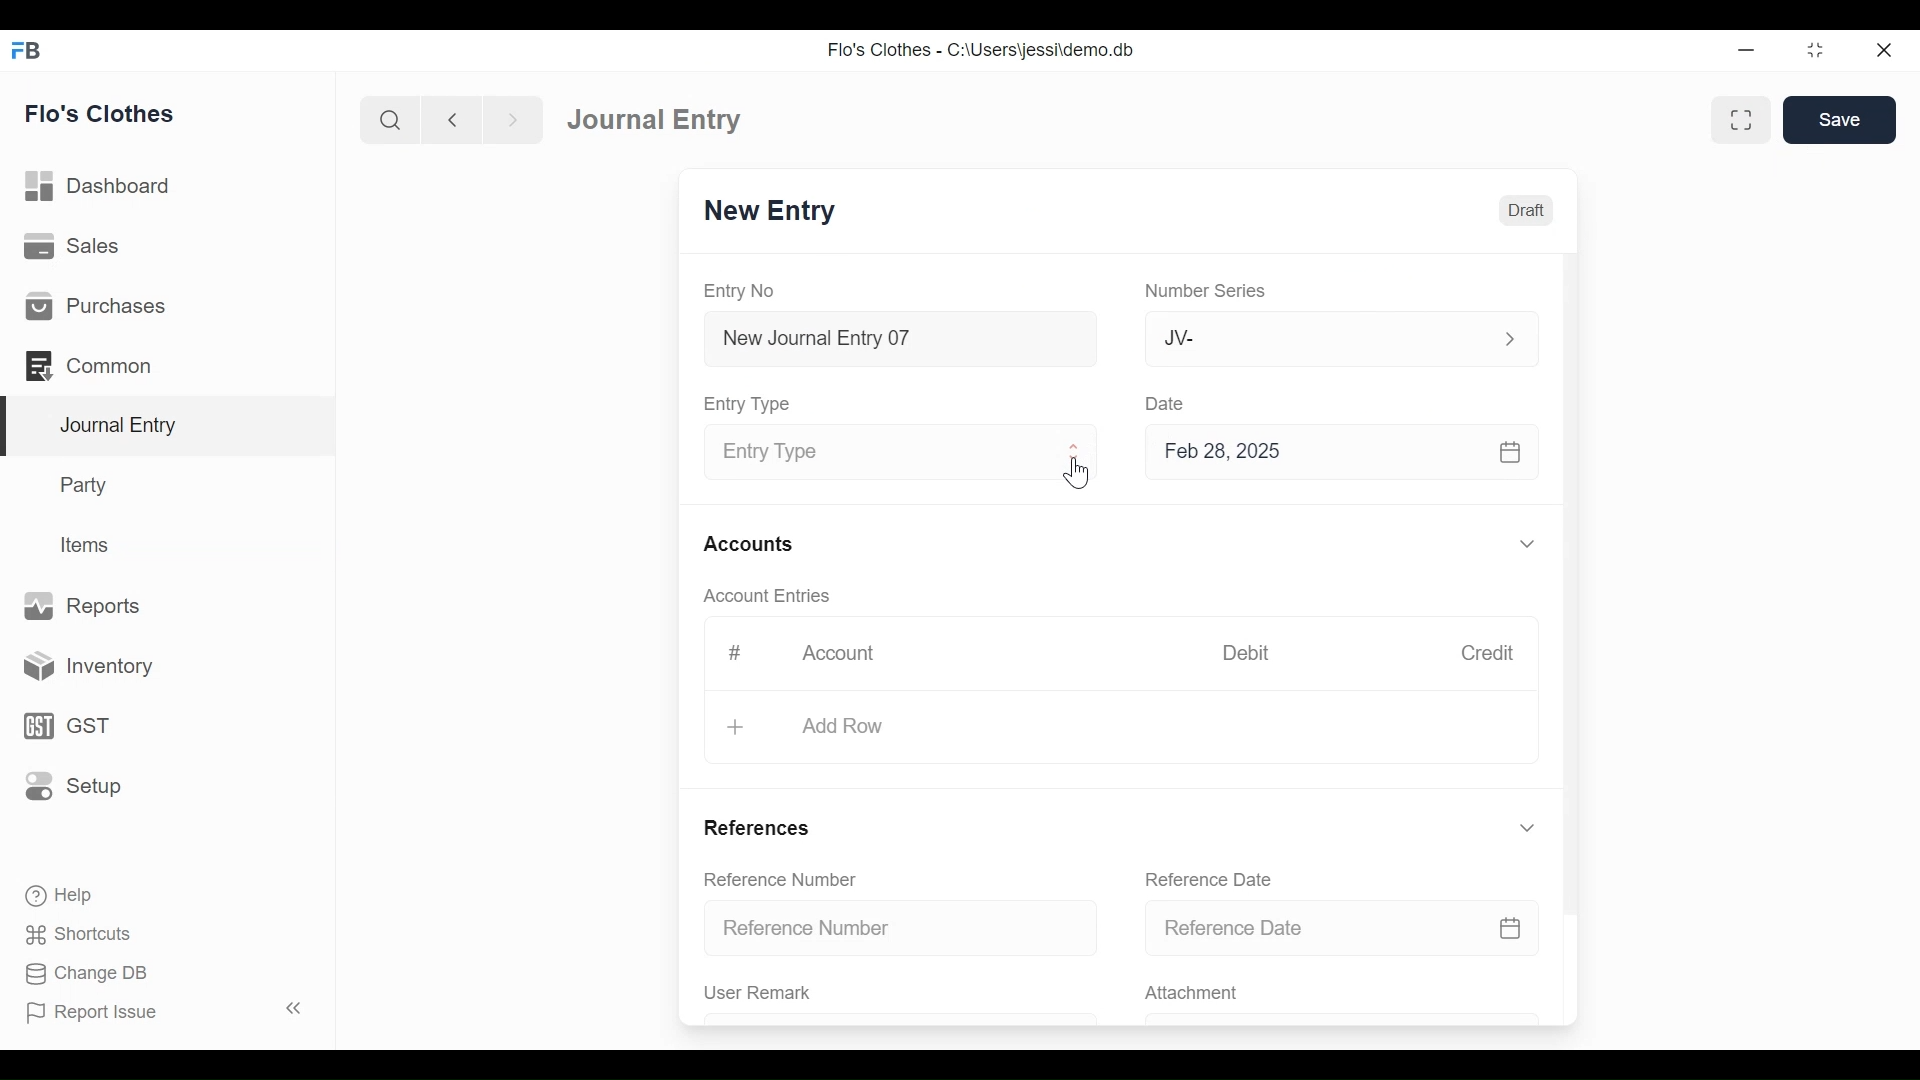 Image resolution: width=1920 pixels, height=1080 pixels. What do you see at coordinates (1489, 654) in the screenshot?
I see `Credit` at bounding box center [1489, 654].